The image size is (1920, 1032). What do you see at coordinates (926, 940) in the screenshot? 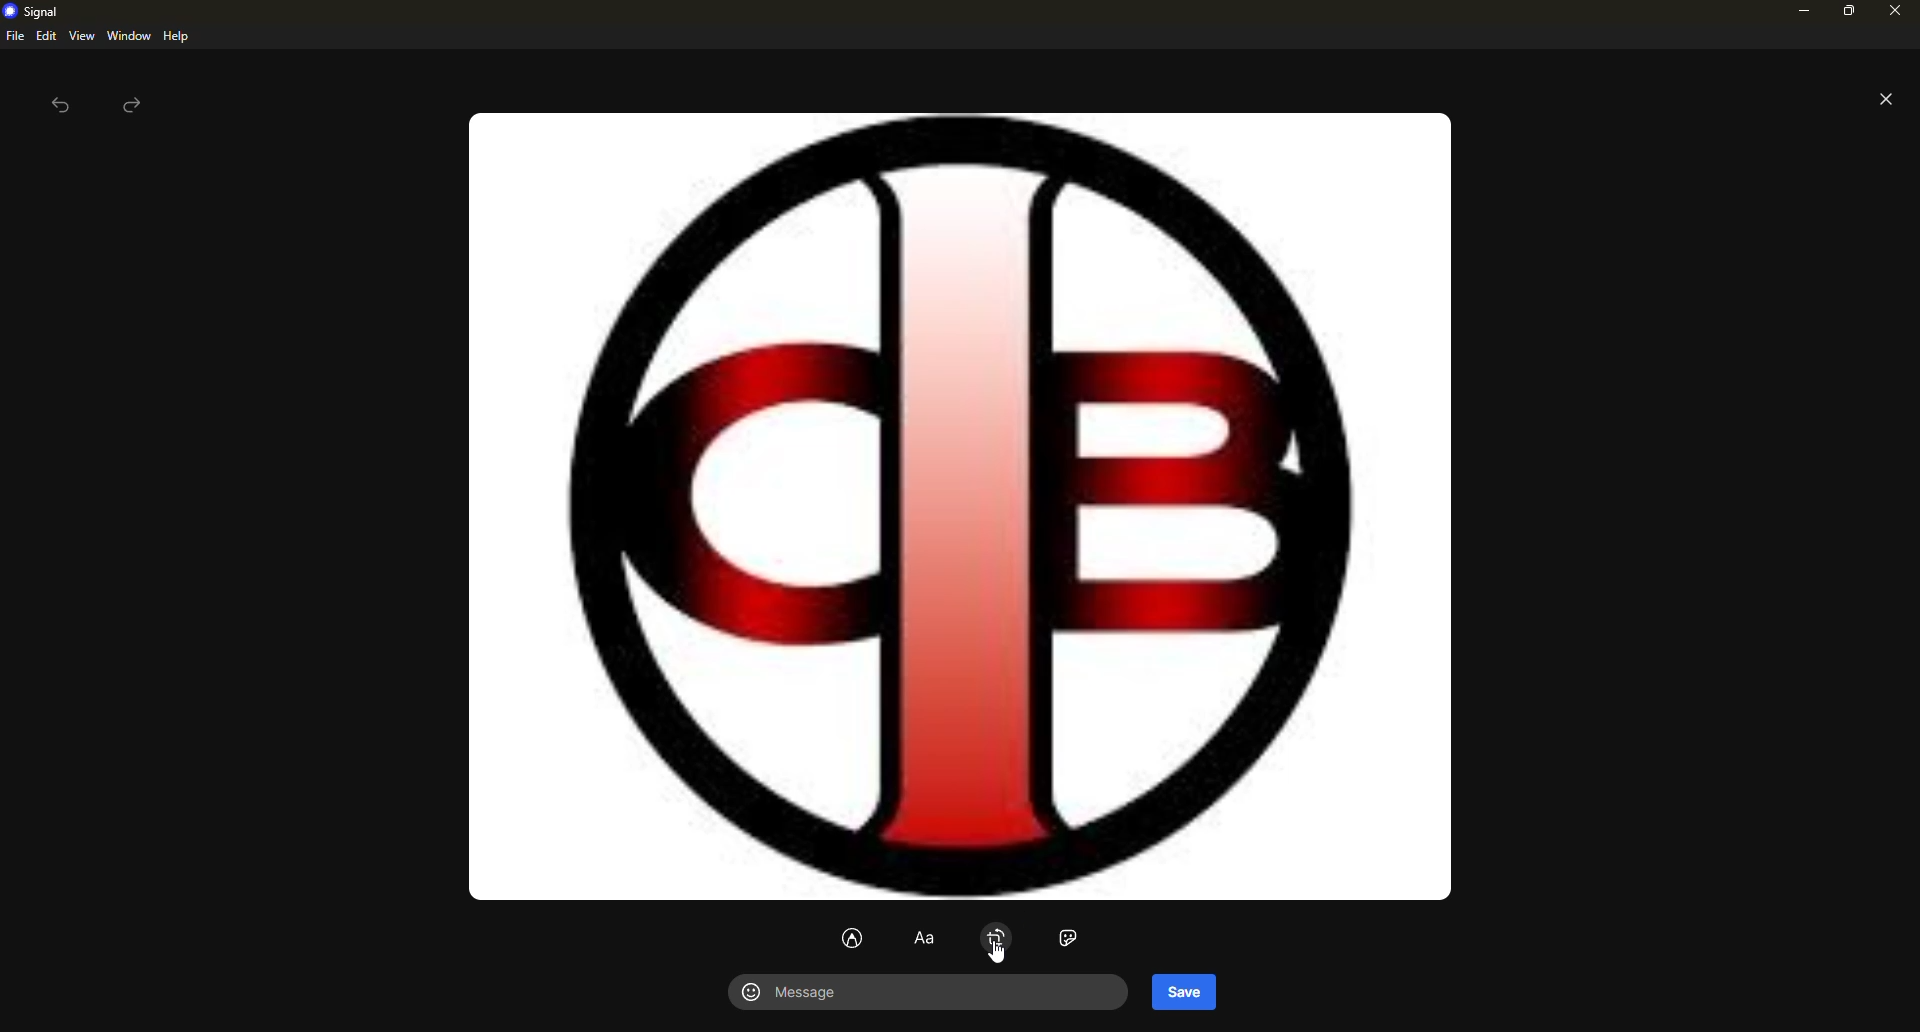
I see `text` at bounding box center [926, 940].